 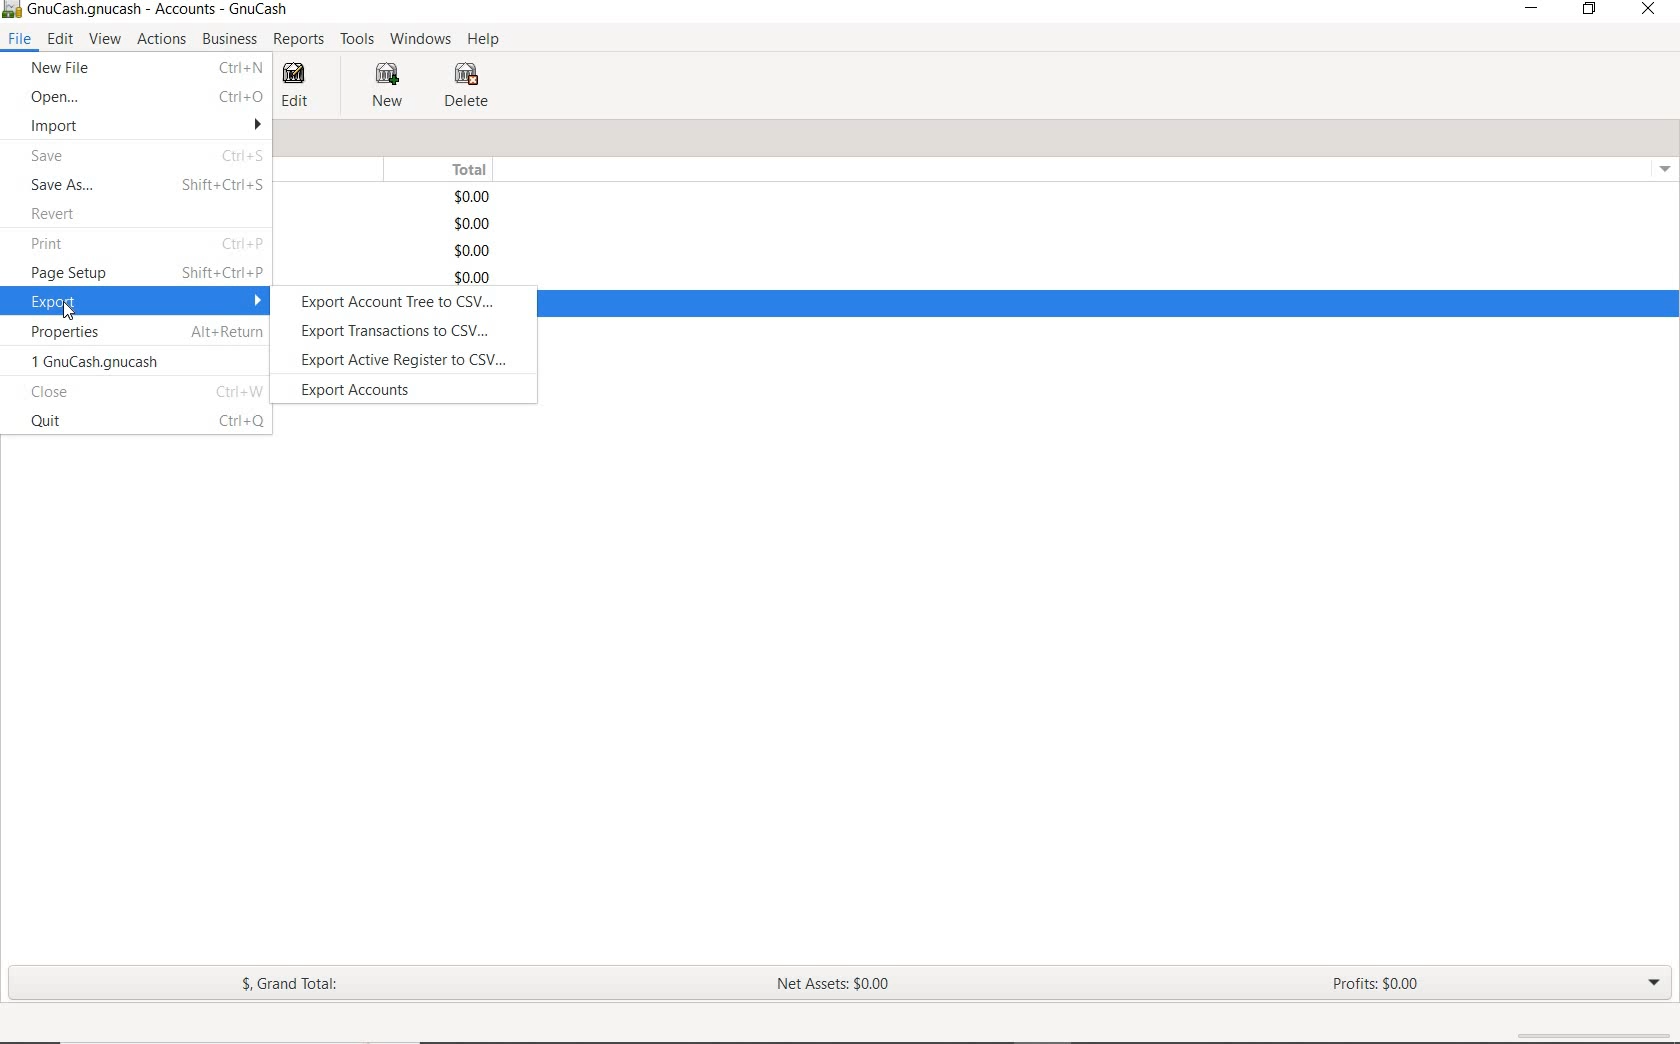 What do you see at coordinates (299, 40) in the screenshot?
I see `REPORTS` at bounding box center [299, 40].